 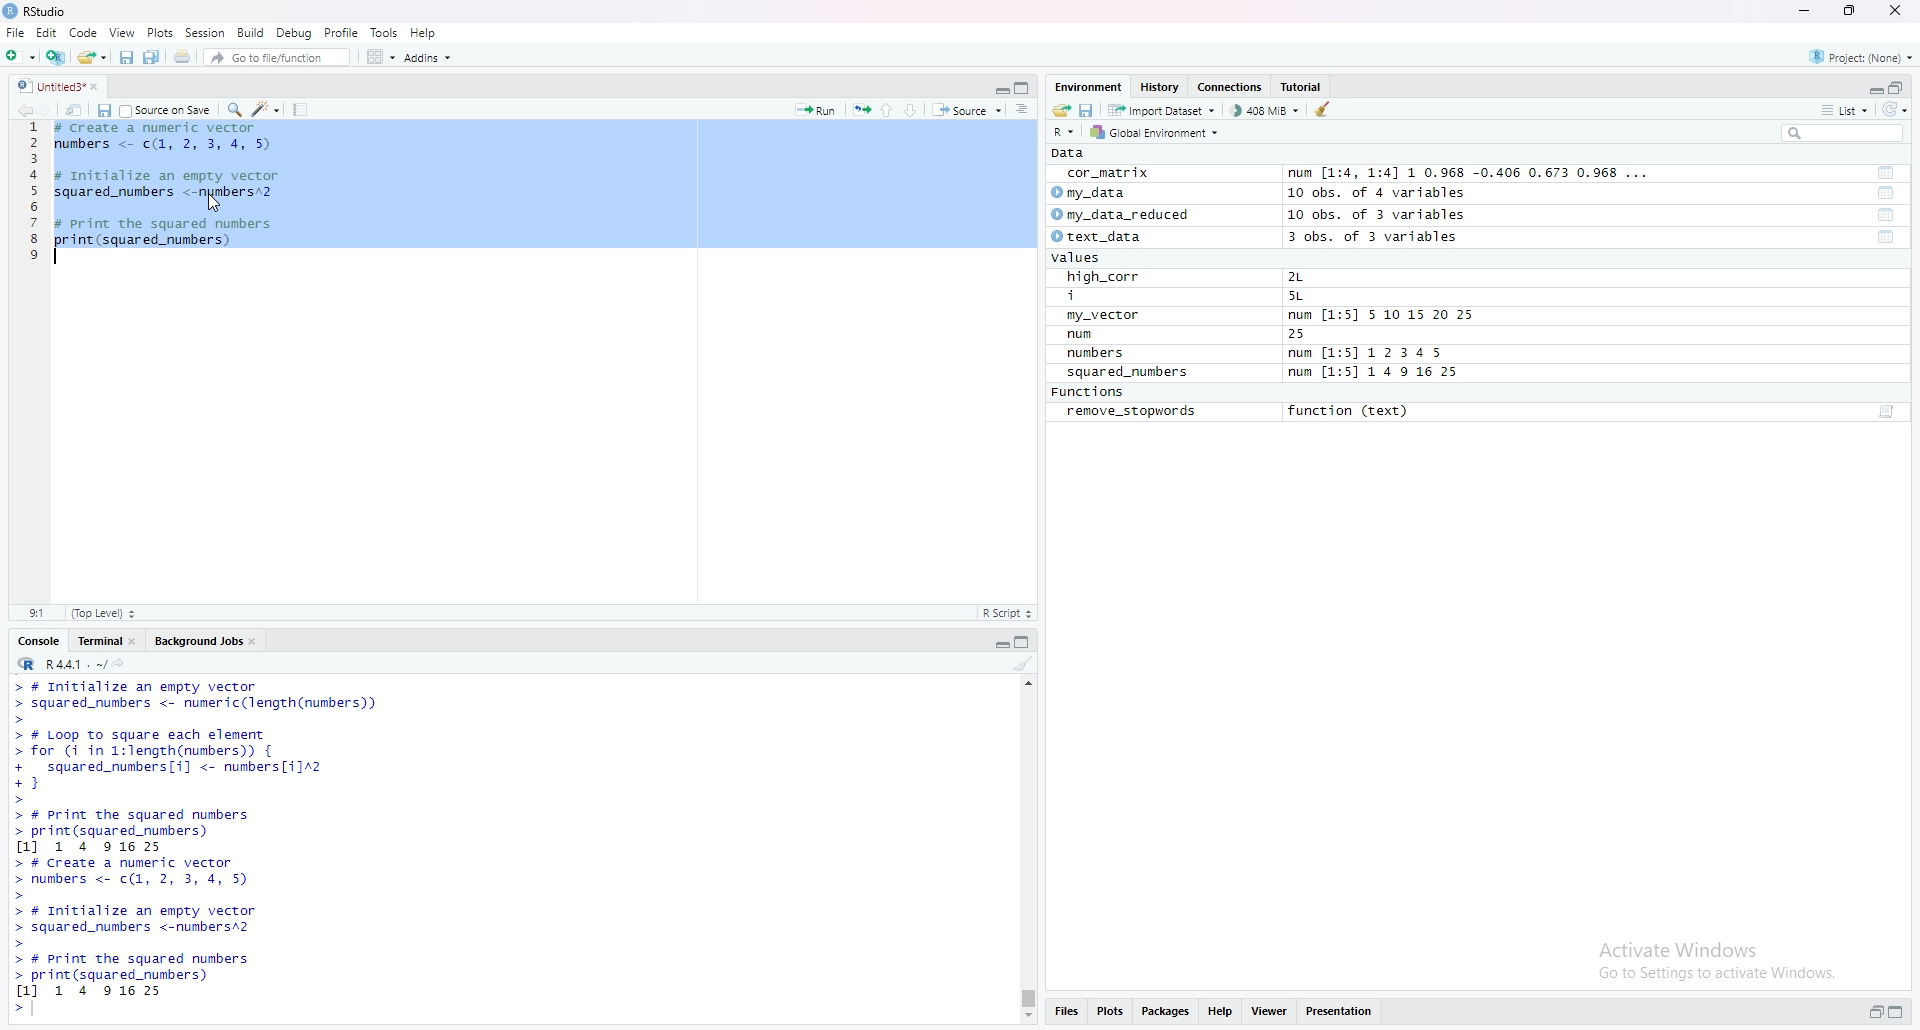 What do you see at coordinates (266, 108) in the screenshot?
I see `code tools` at bounding box center [266, 108].